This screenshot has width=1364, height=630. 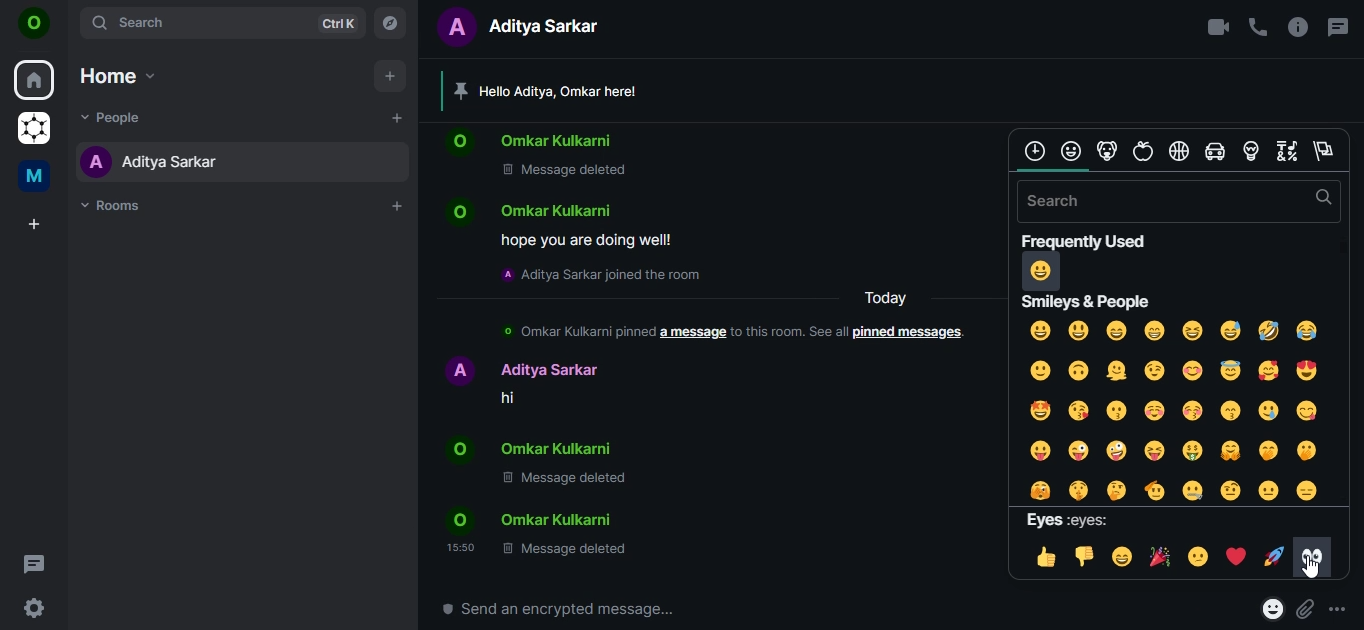 What do you see at coordinates (1258, 26) in the screenshot?
I see `voice call` at bounding box center [1258, 26].